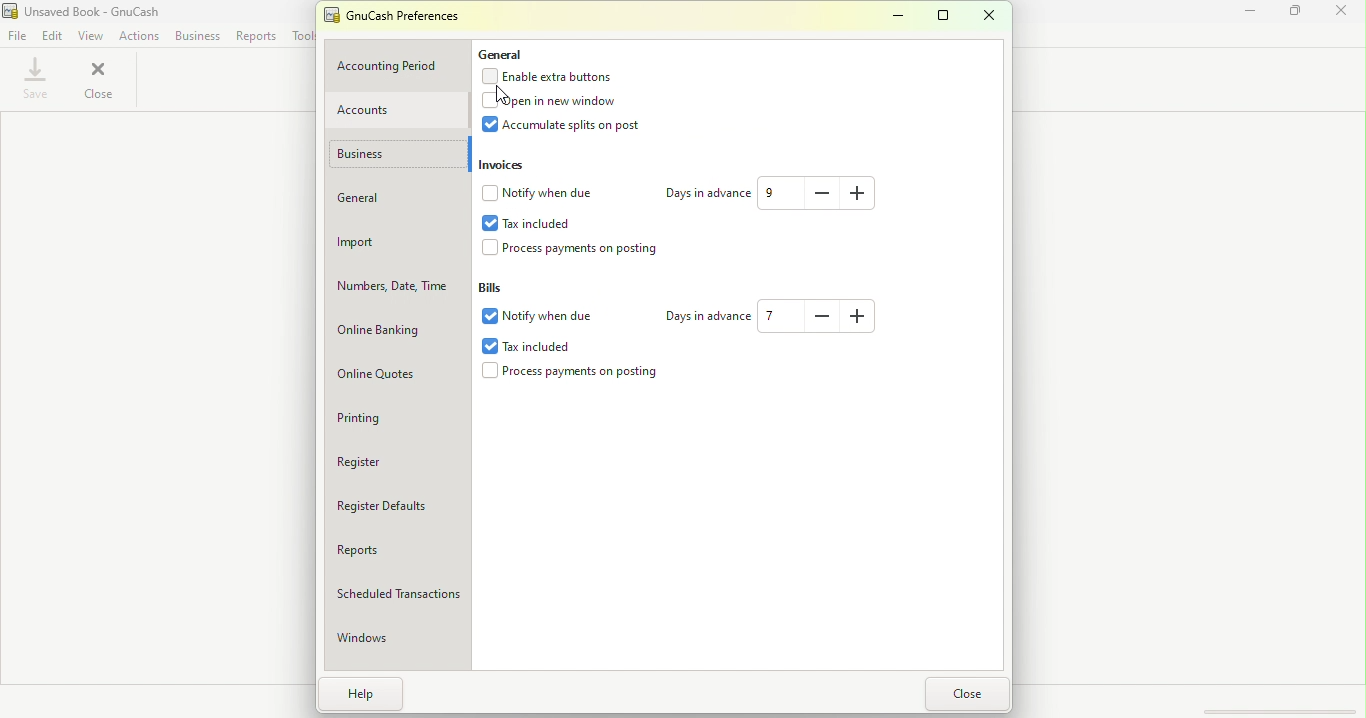 The image size is (1366, 718). I want to click on Increase, so click(858, 316).